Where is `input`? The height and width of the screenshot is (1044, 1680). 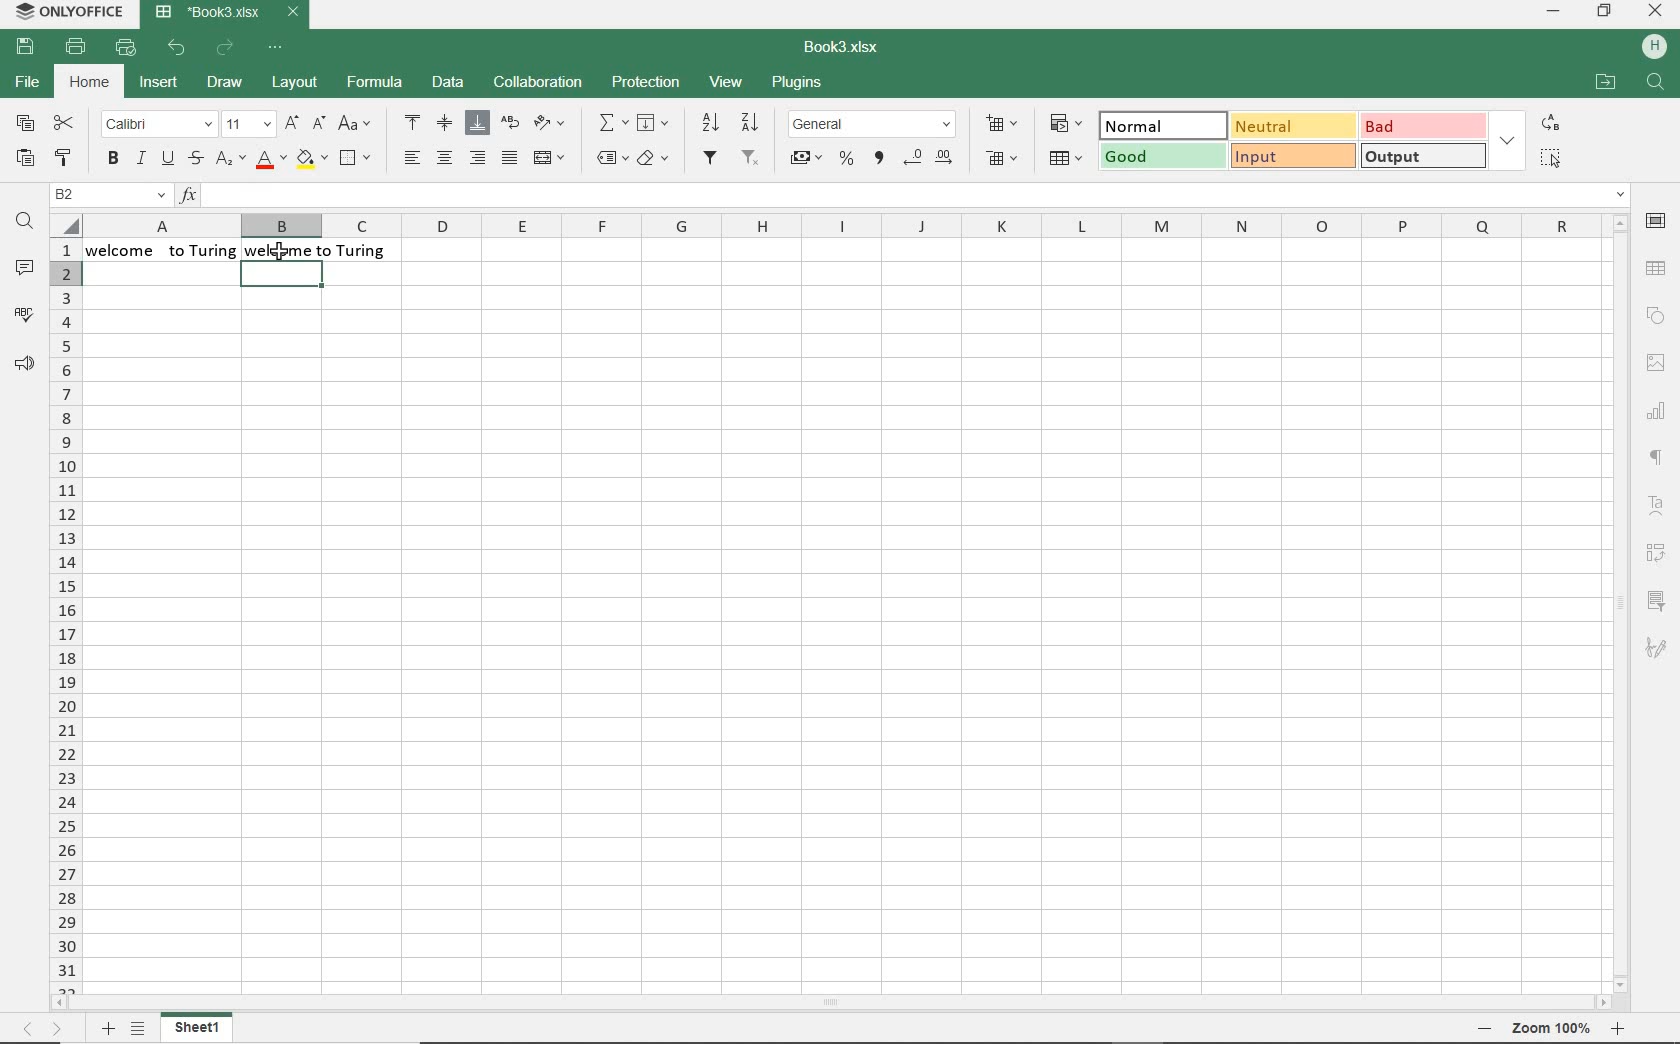 input is located at coordinates (1293, 157).